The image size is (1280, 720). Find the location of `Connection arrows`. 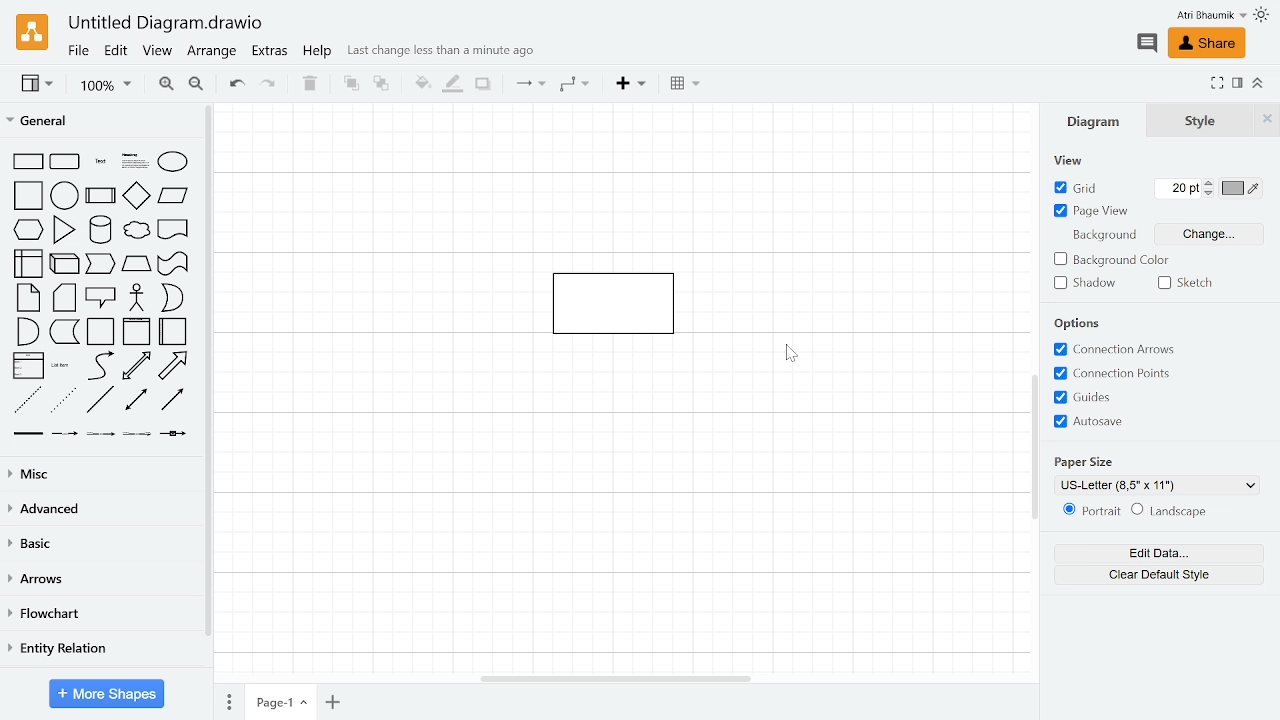

Connection arrows is located at coordinates (1122, 350).